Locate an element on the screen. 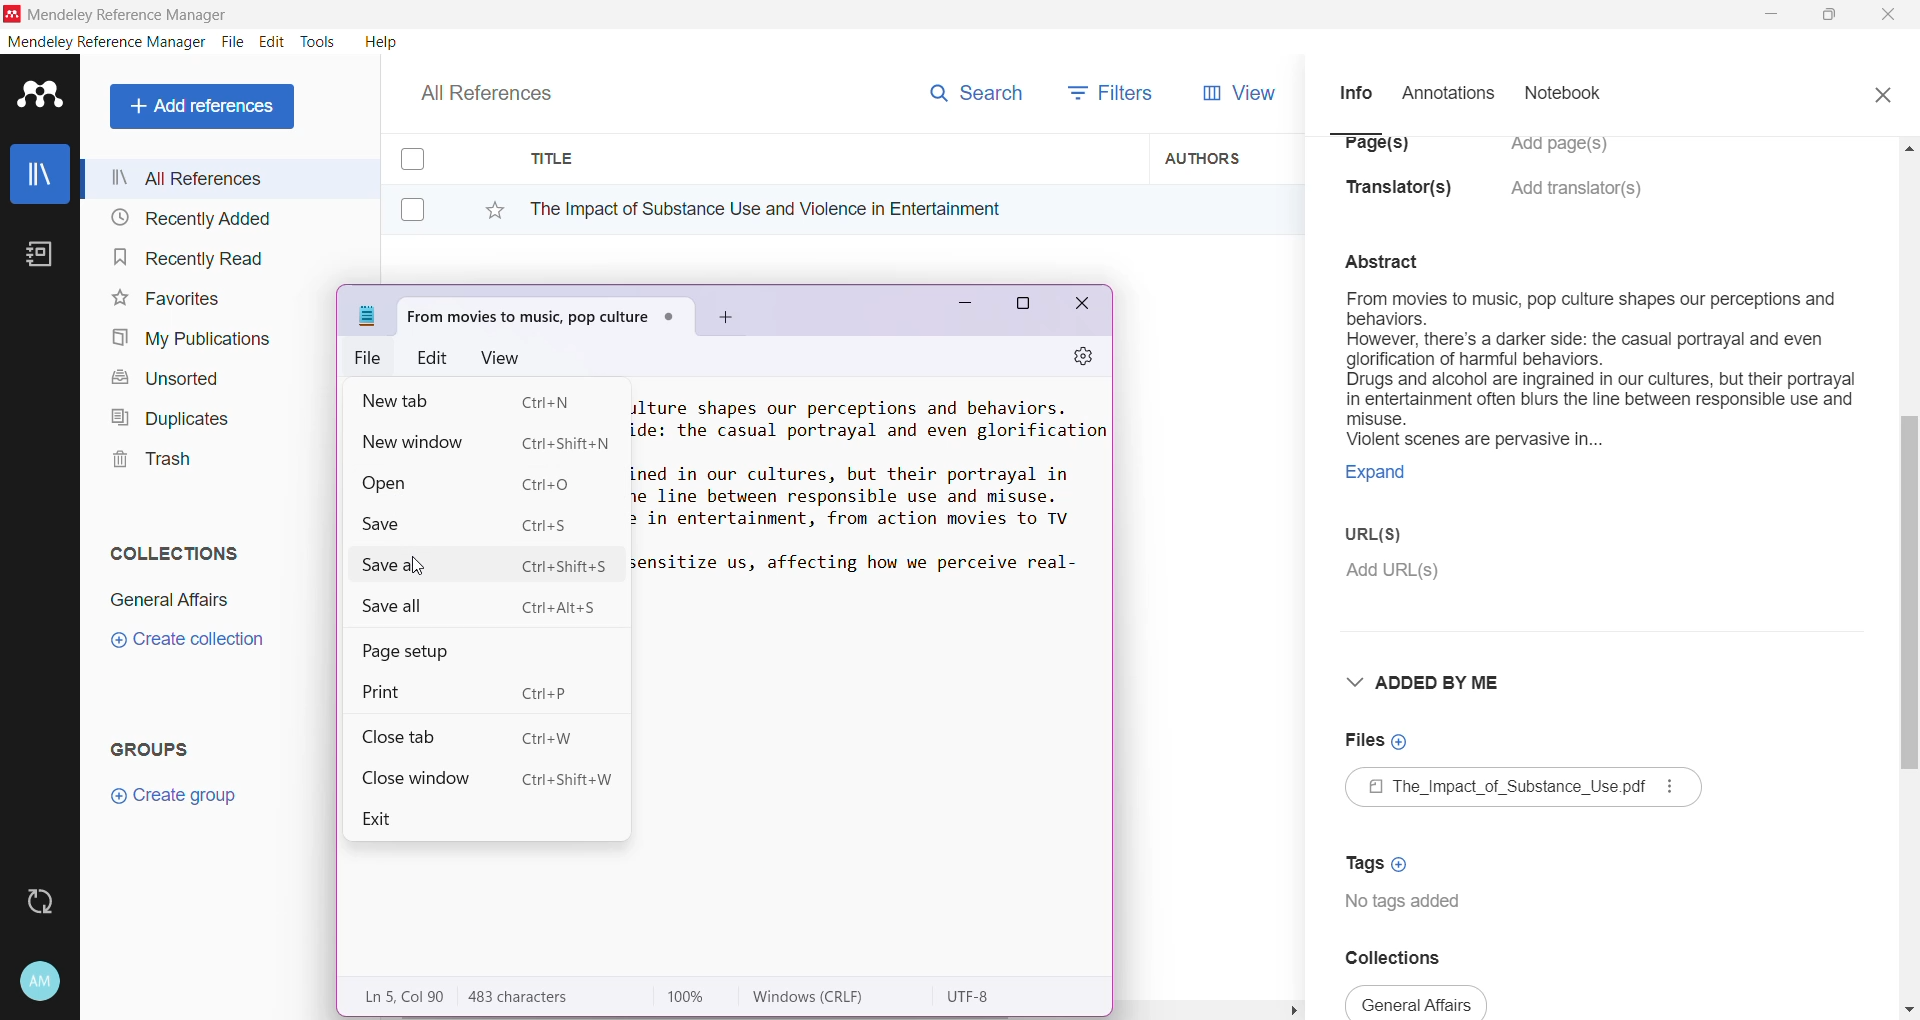 The image size is (1920, 1020). cursor is located at coordinates (414, 565).